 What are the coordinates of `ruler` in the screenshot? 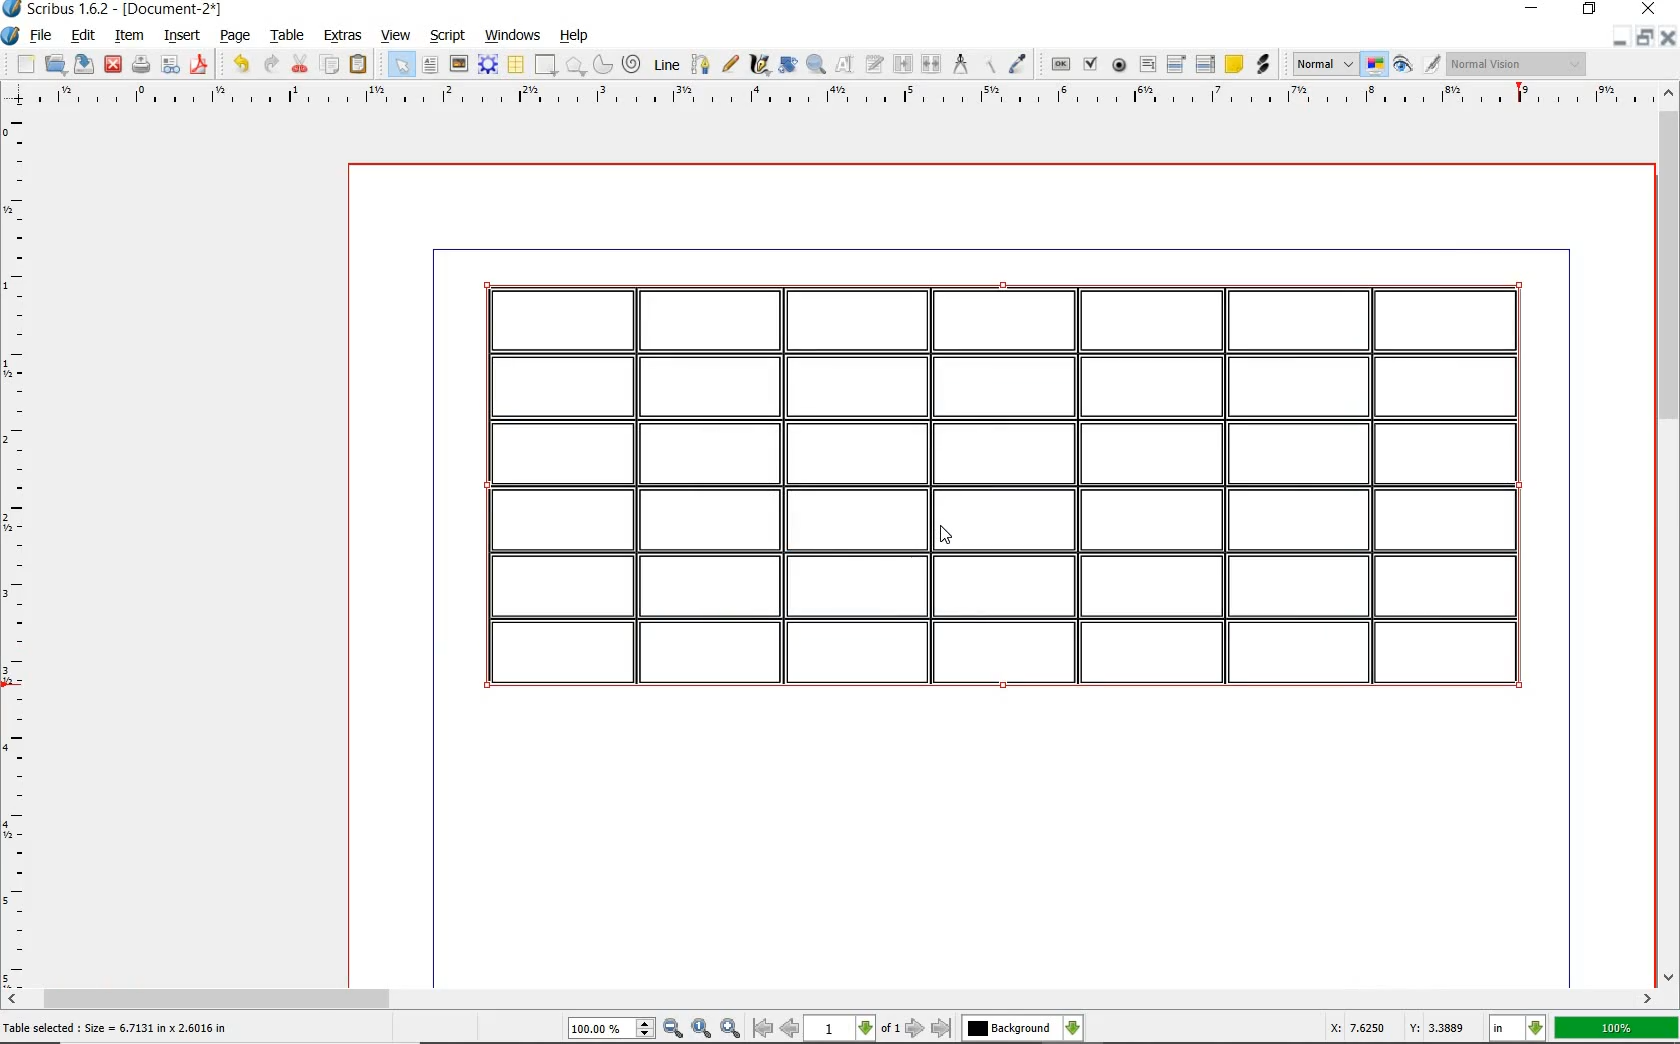 It's located at (18, 551).